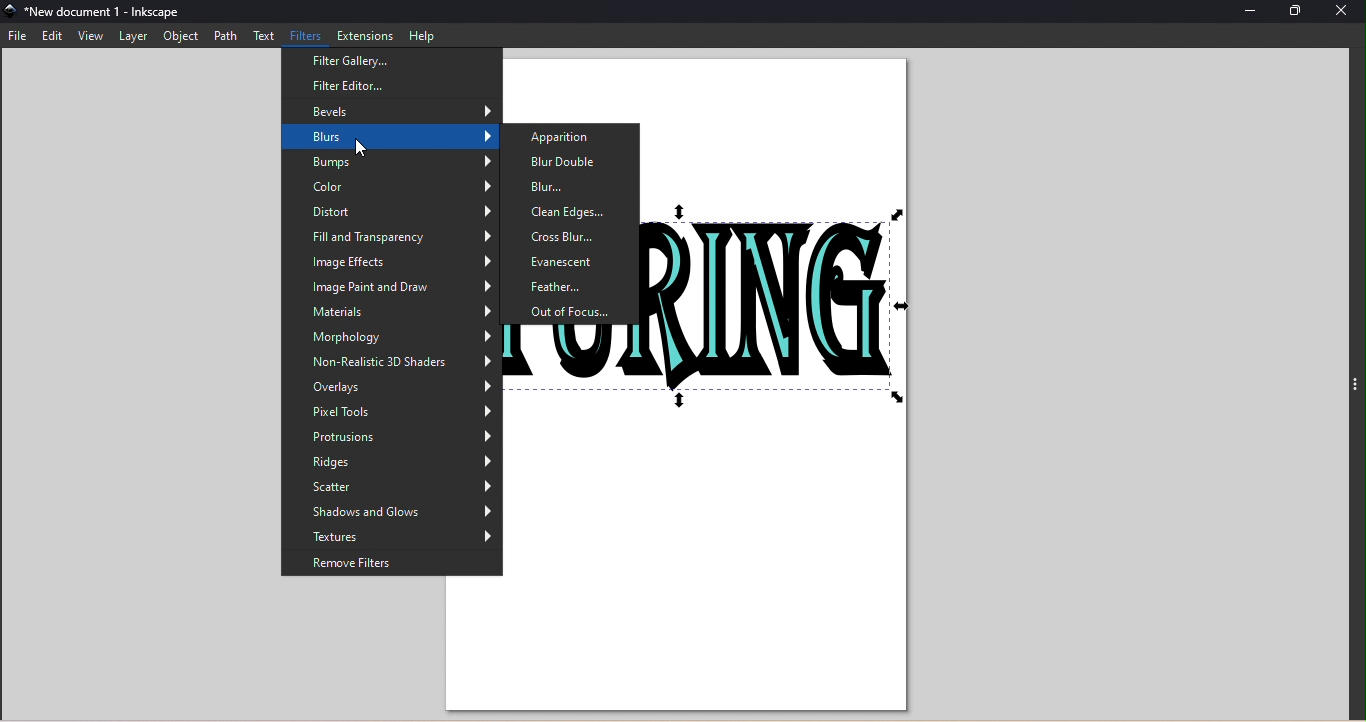  What do you see at coordinates (561, 161) in the screenshot?
I see `Blur double` at bounding box center [561, 161].